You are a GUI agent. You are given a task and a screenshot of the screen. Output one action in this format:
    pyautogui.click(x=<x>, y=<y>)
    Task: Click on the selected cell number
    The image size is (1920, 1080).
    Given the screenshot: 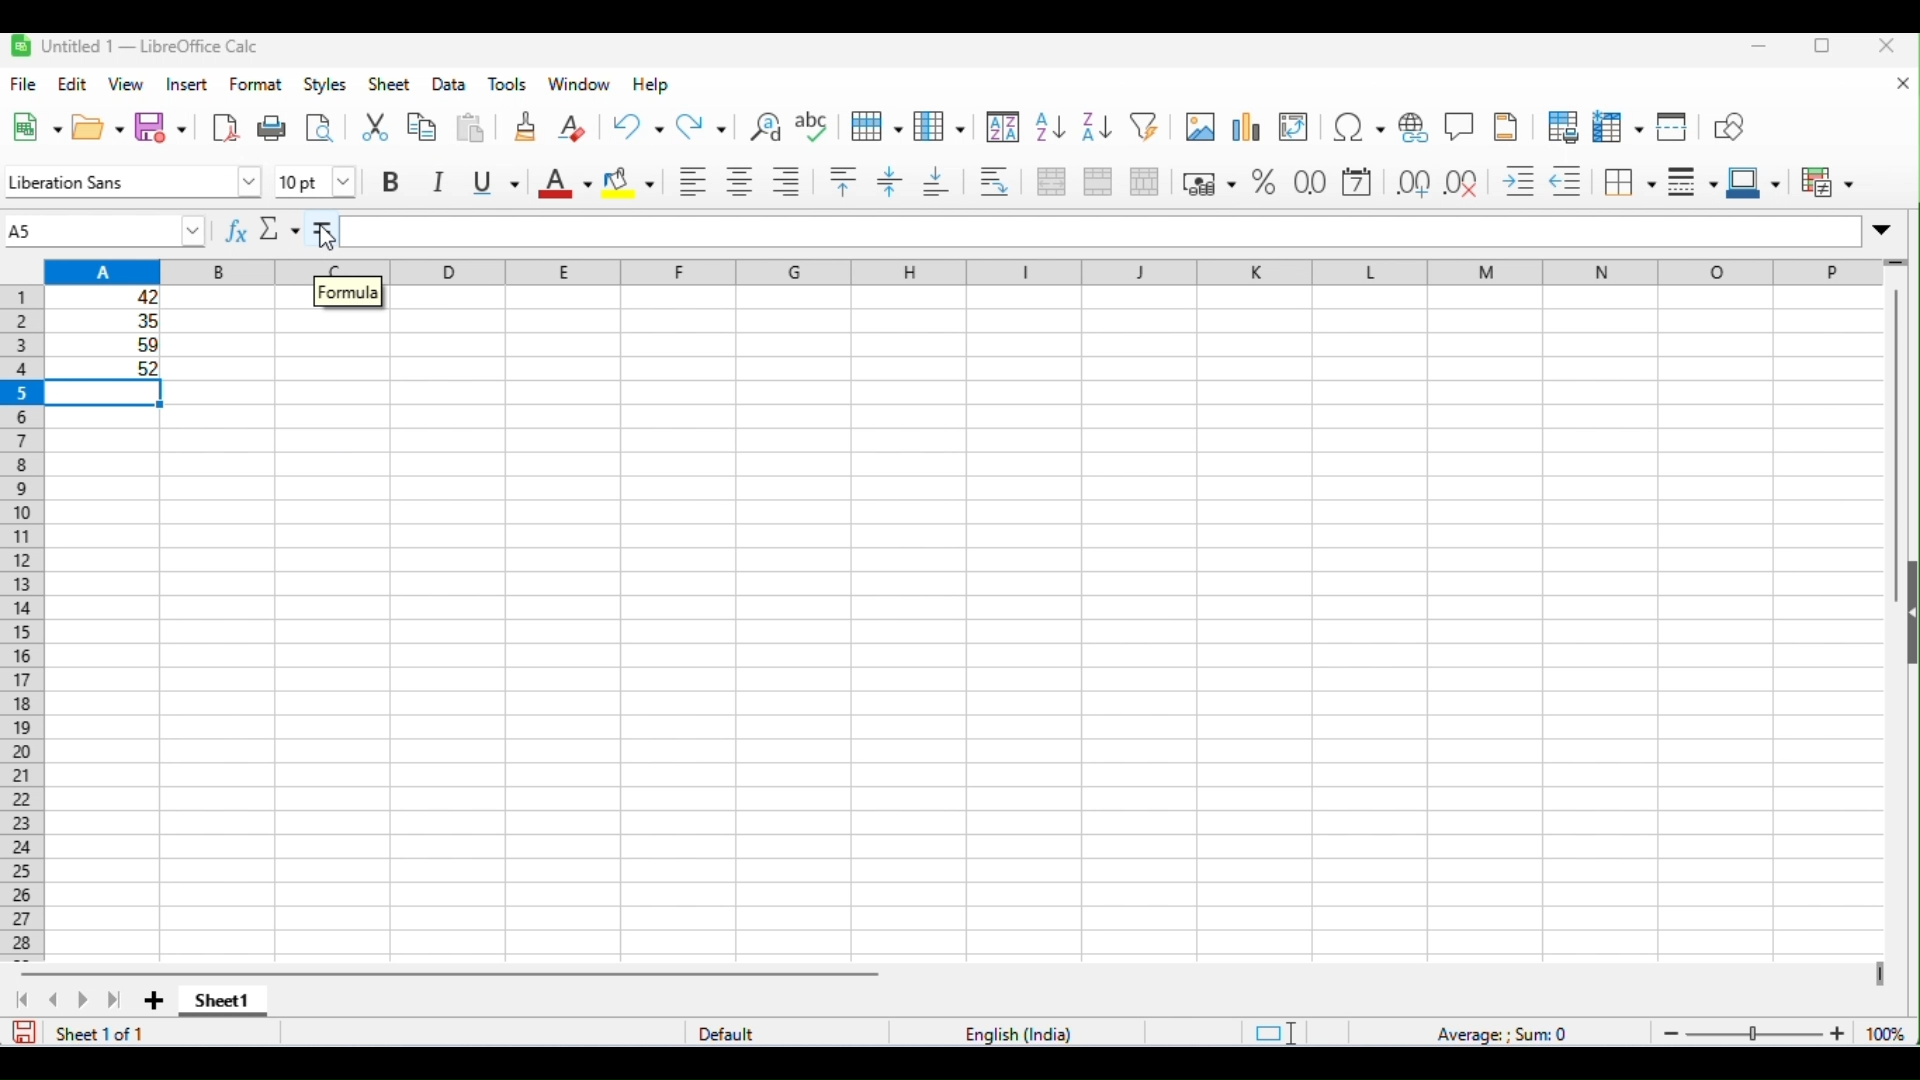 What is the action you would take?
    pyautogui.click(x=88, y=228)
    